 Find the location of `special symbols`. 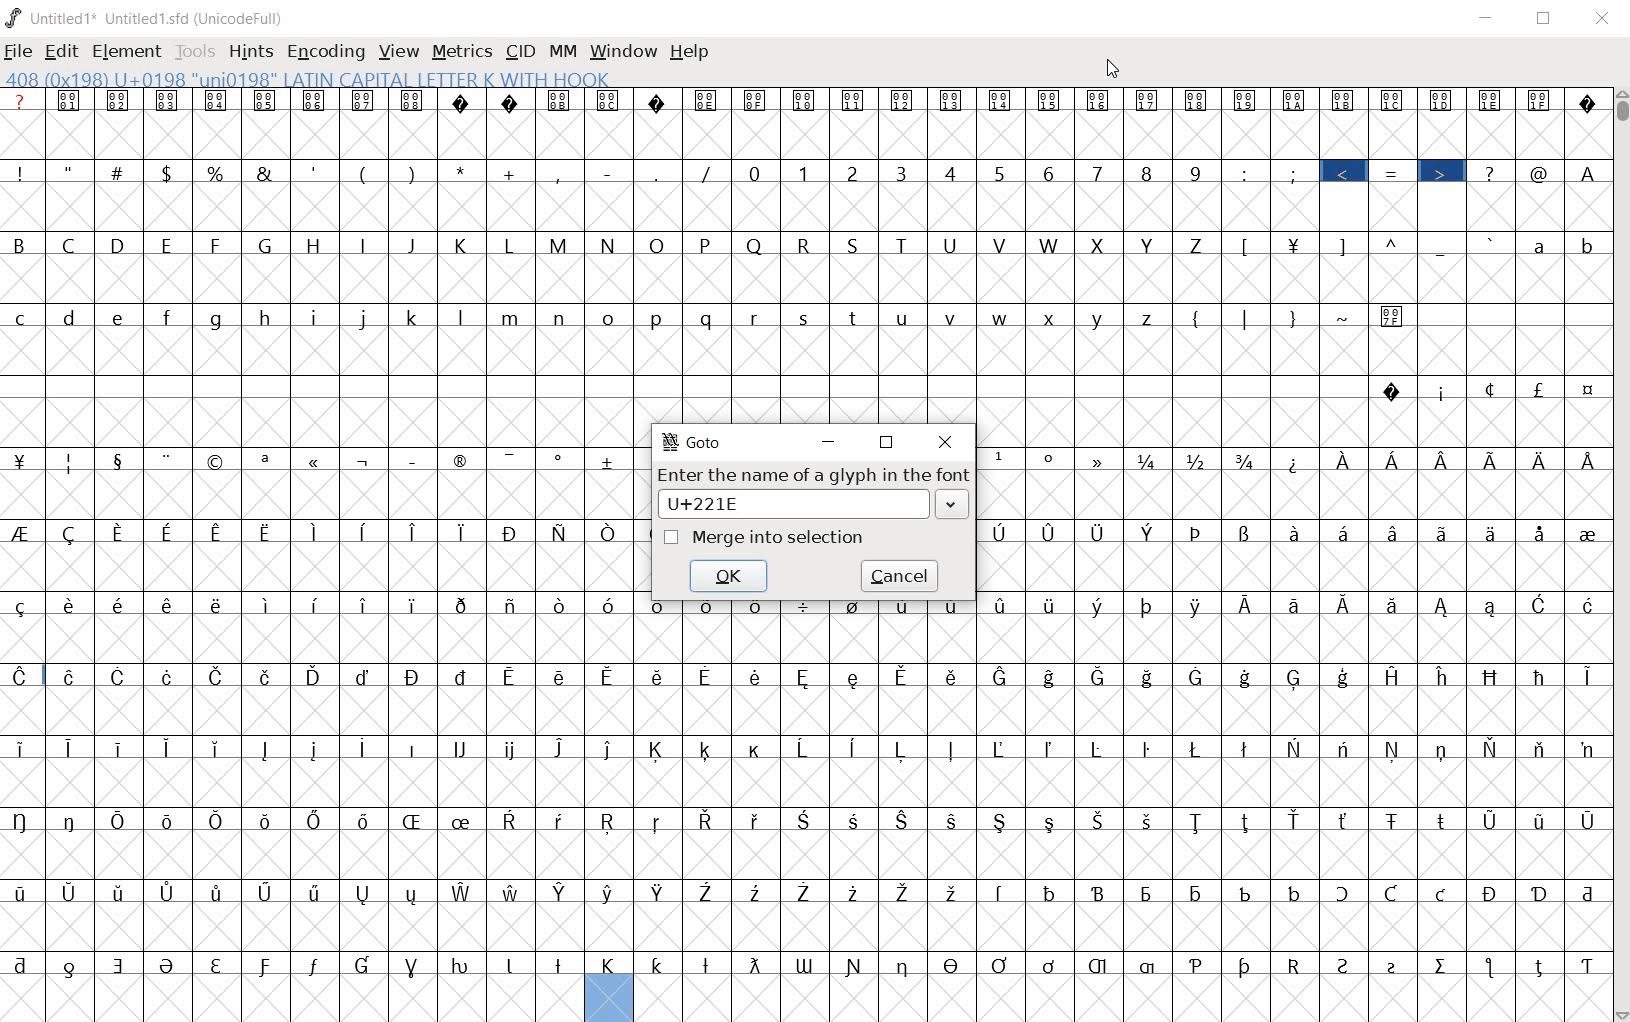

special symbols is located at coordinates (1491, 388).